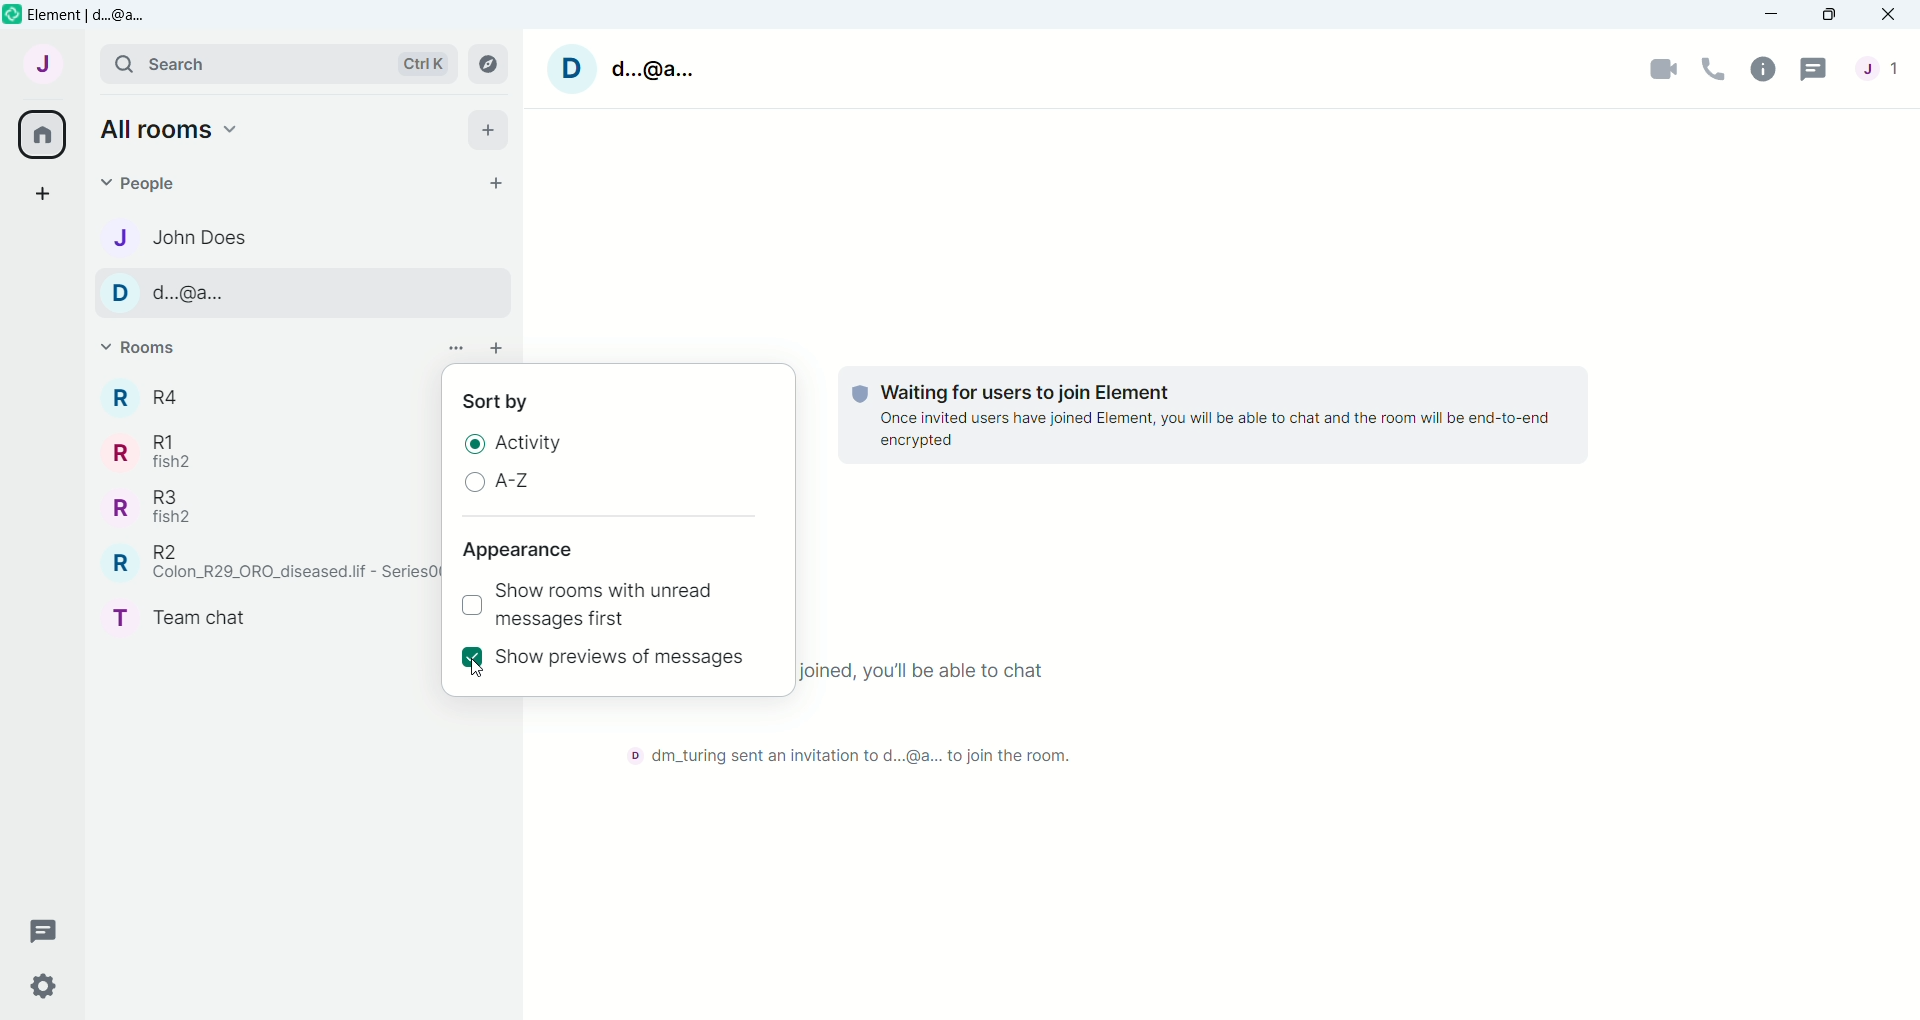  What do you see at coordinates (94, 14) in the screenshot?
I see `Element` at bounding box center [94, 14].